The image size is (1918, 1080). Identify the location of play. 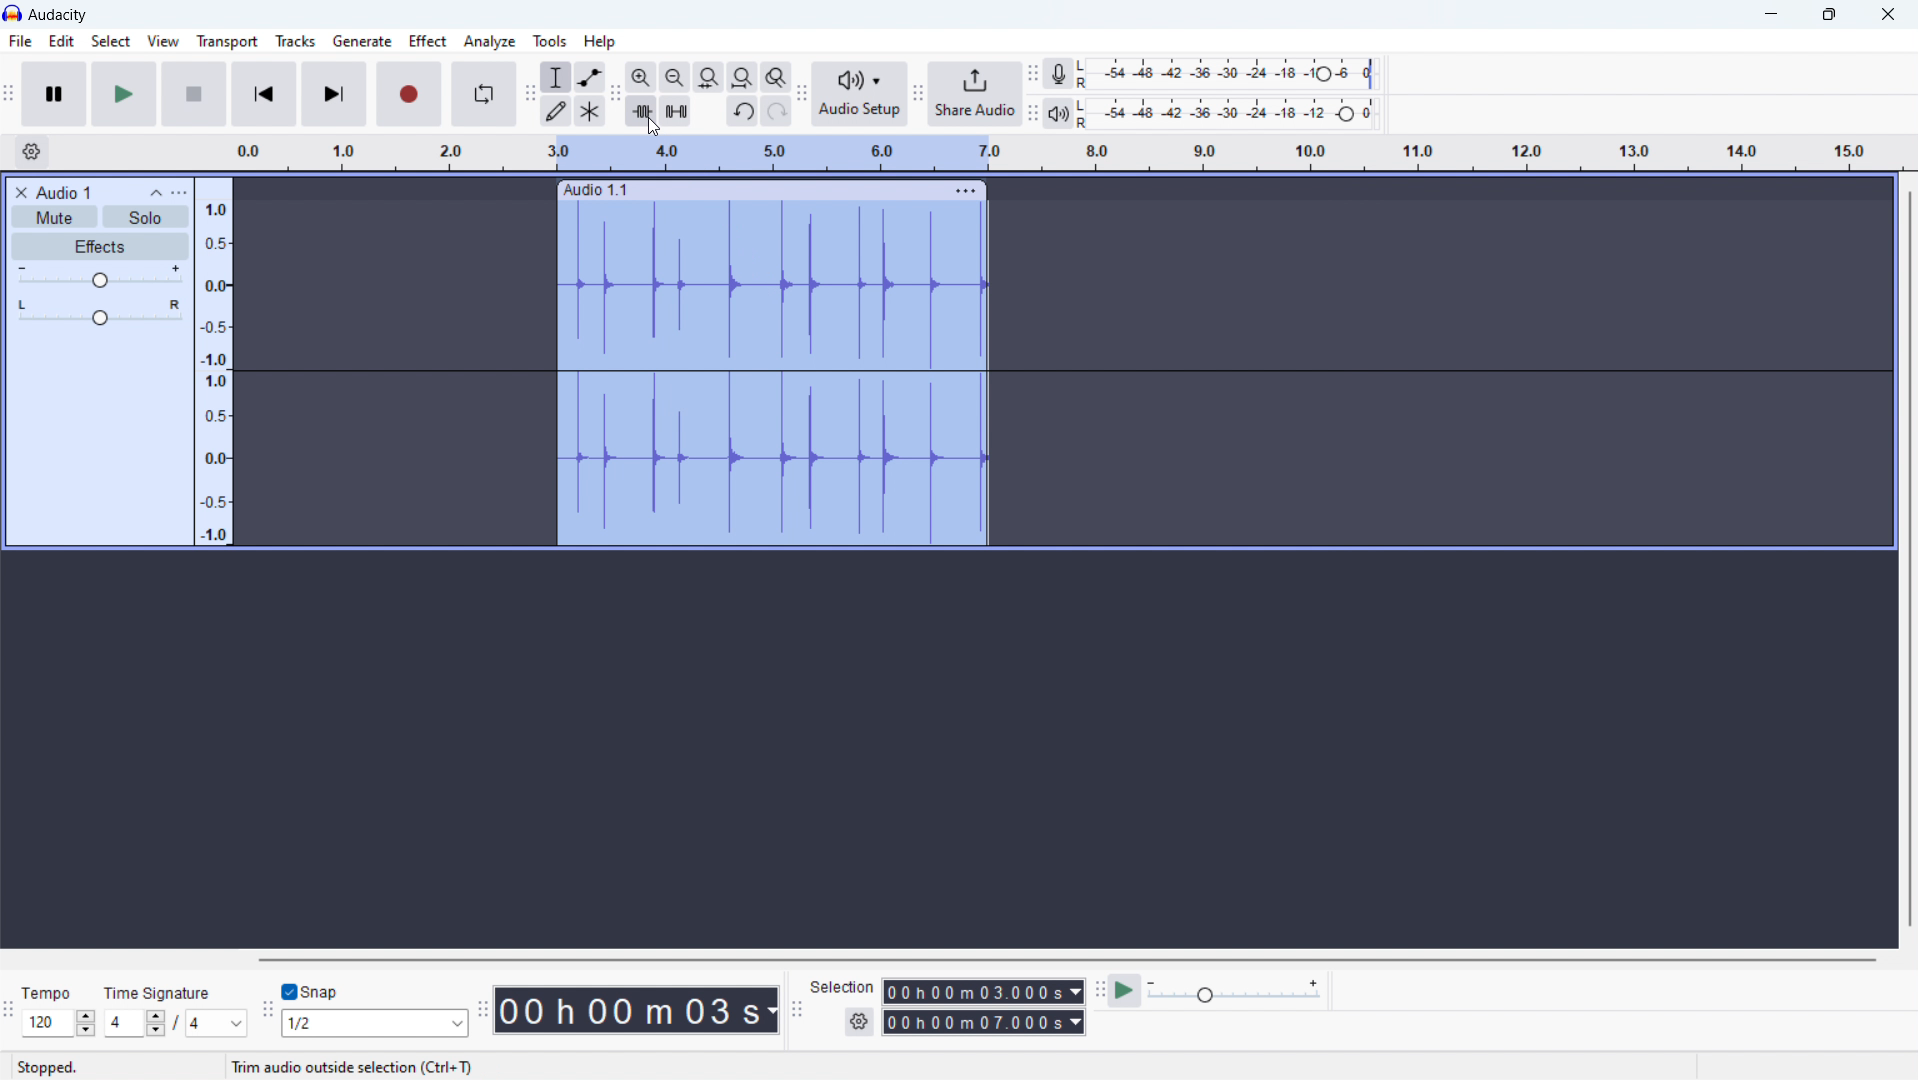
(124, 94).